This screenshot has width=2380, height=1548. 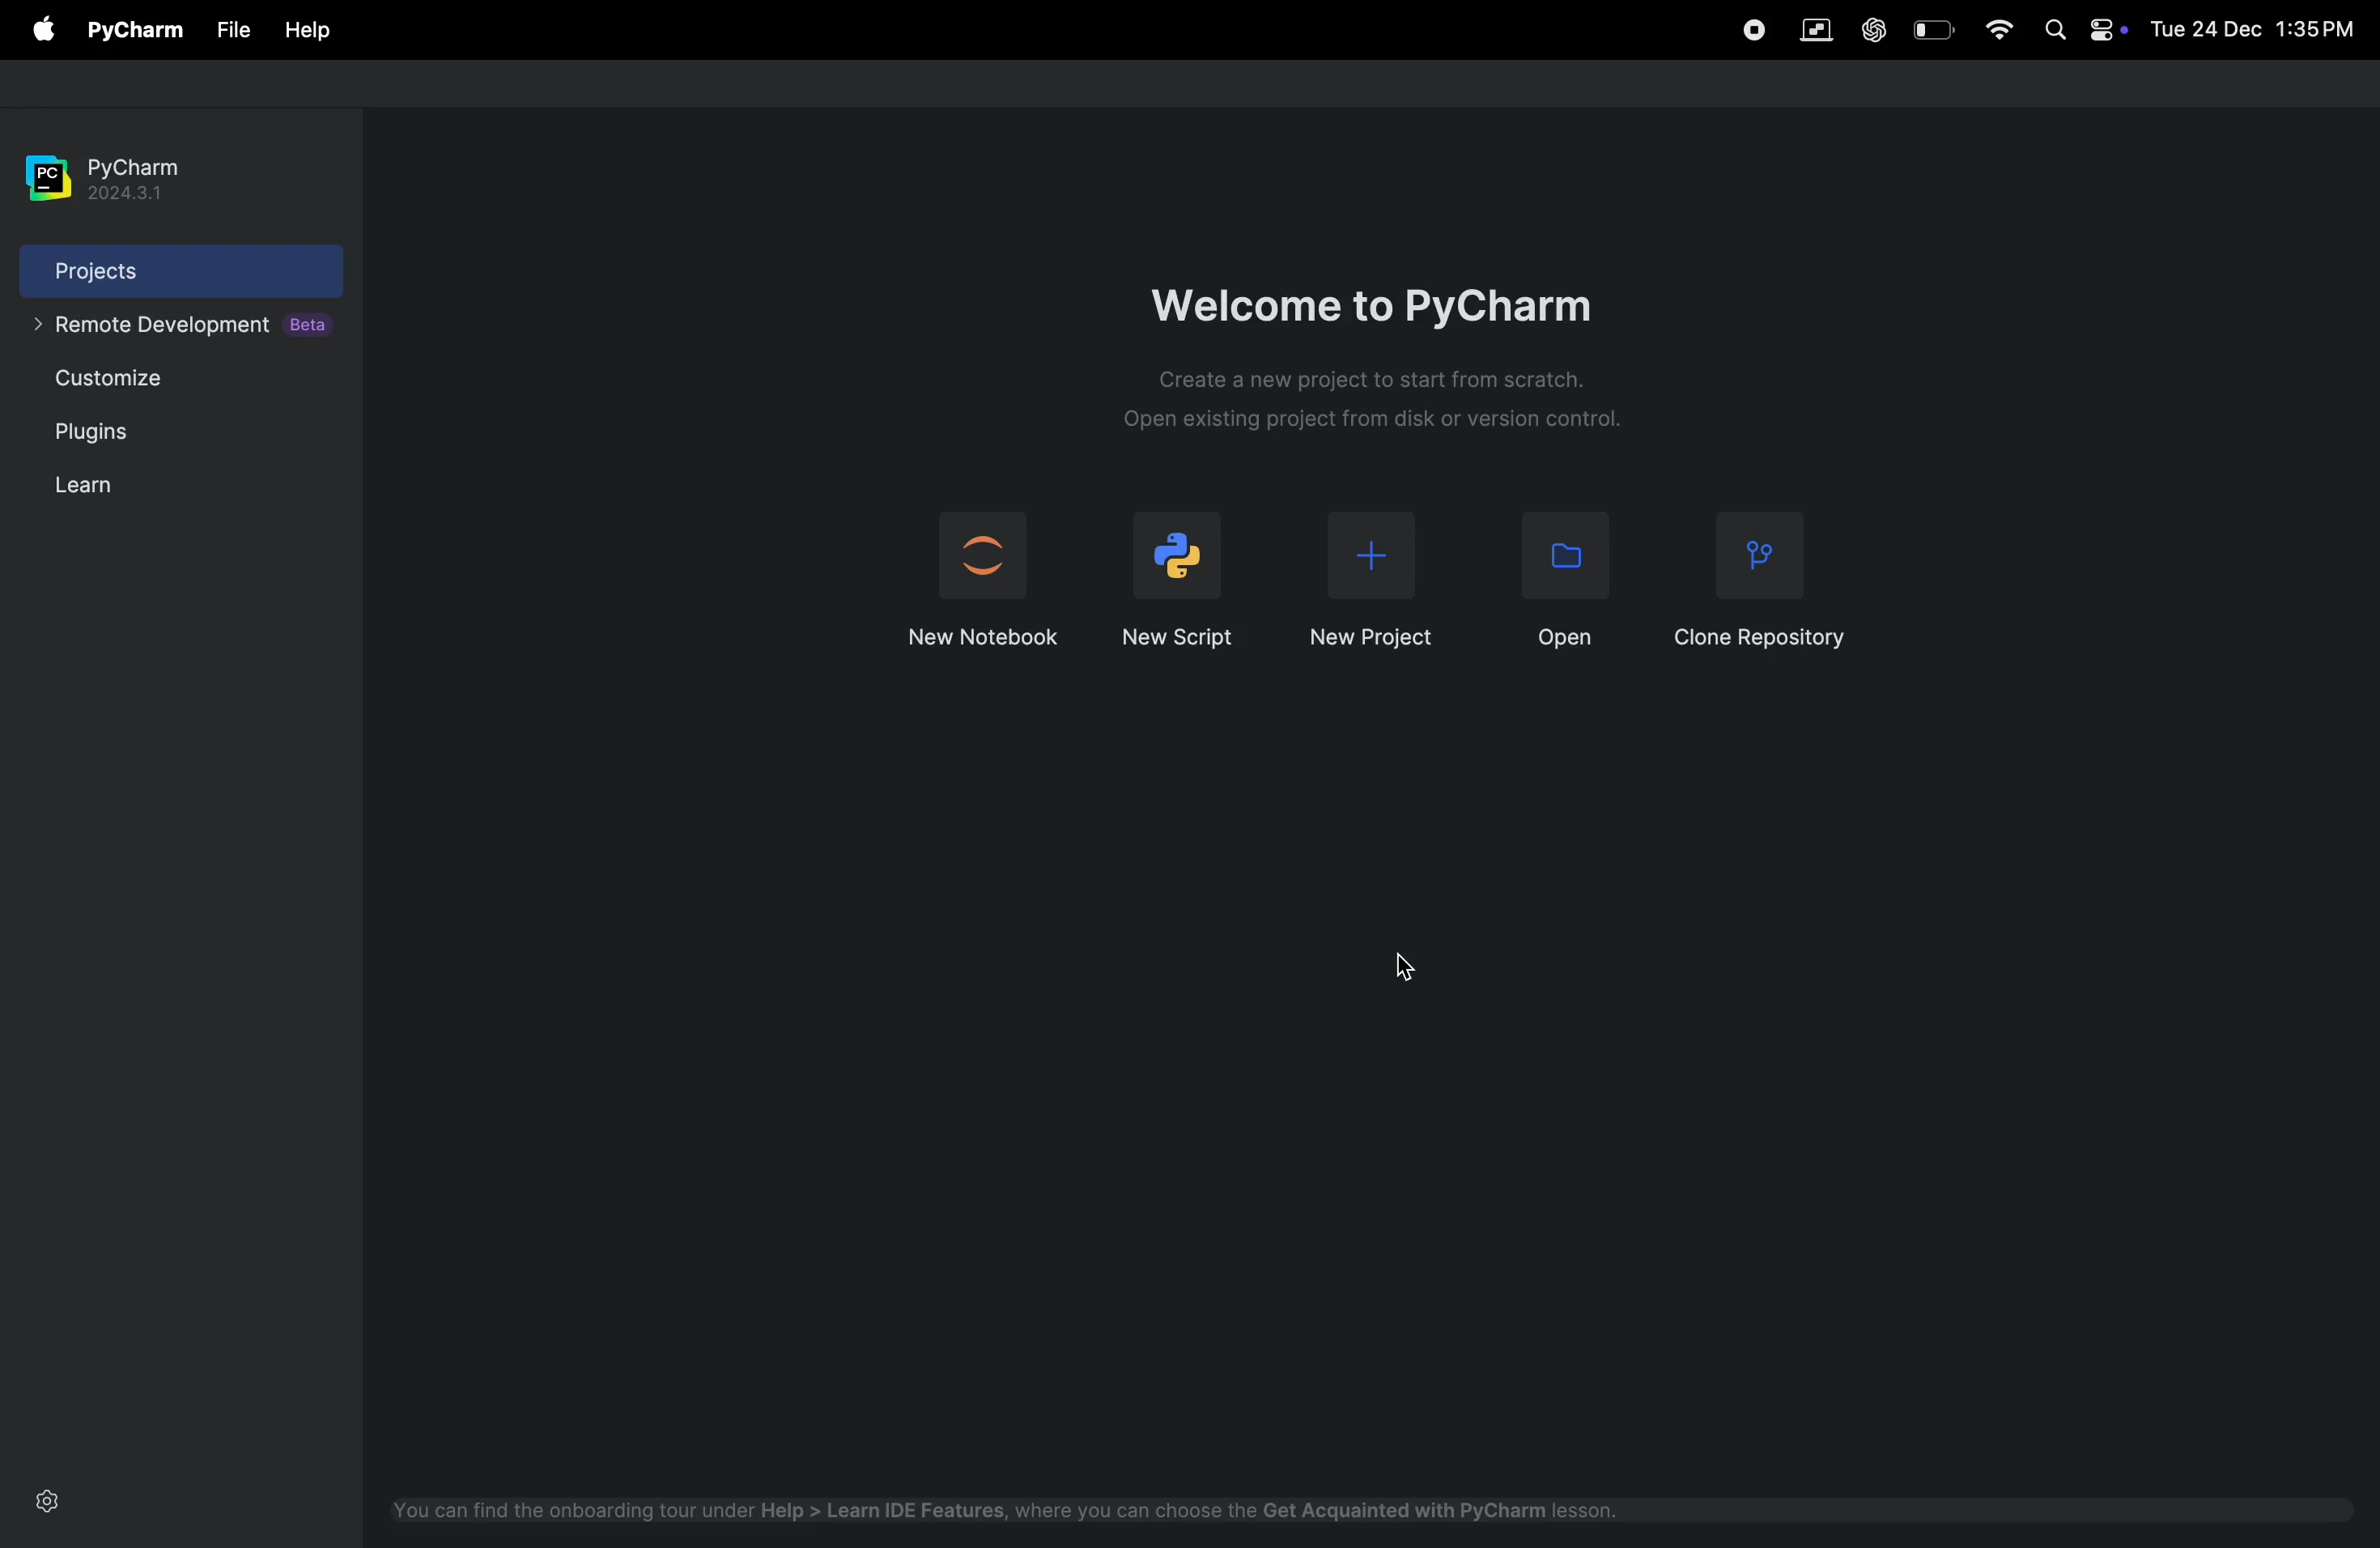 What do you see at coordinates (1565, 575) in the screenshot?
I see `open` at bounding box center [1565, 575].